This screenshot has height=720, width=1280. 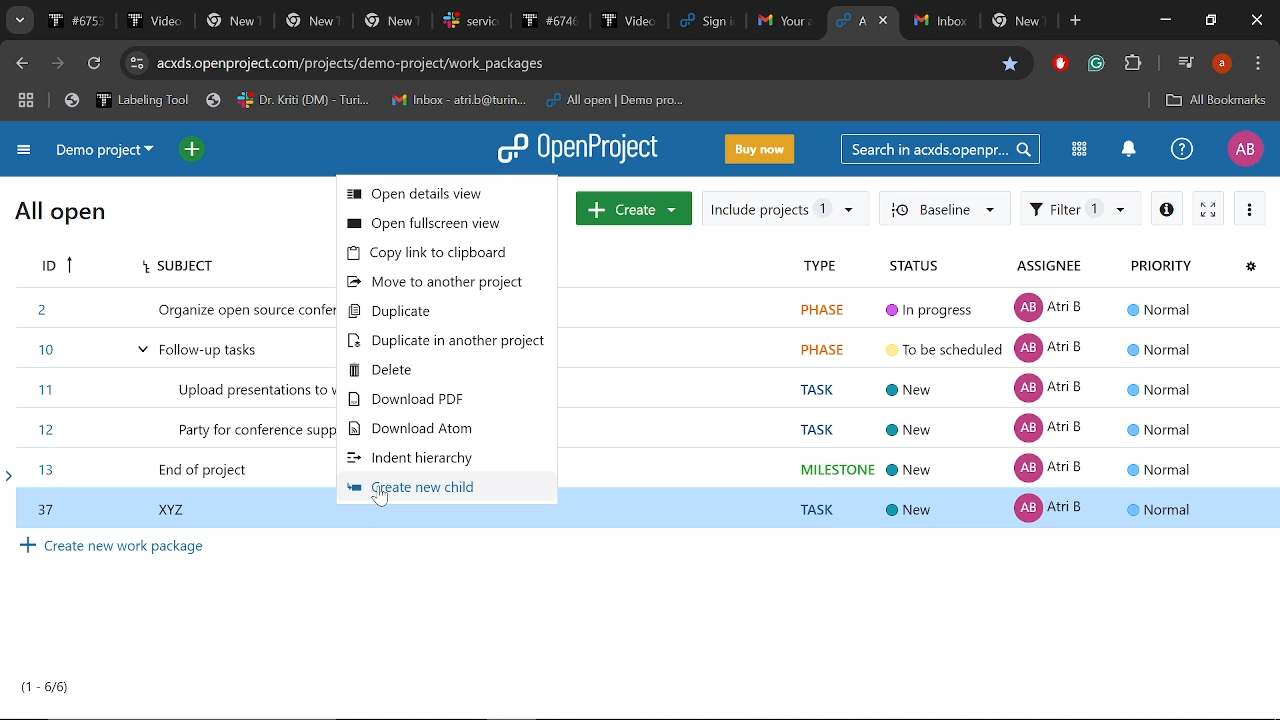 What do you see at coordinates (1052, 268) in the screenshot?
I see `Assignee` at bounding box center [1052, 268].